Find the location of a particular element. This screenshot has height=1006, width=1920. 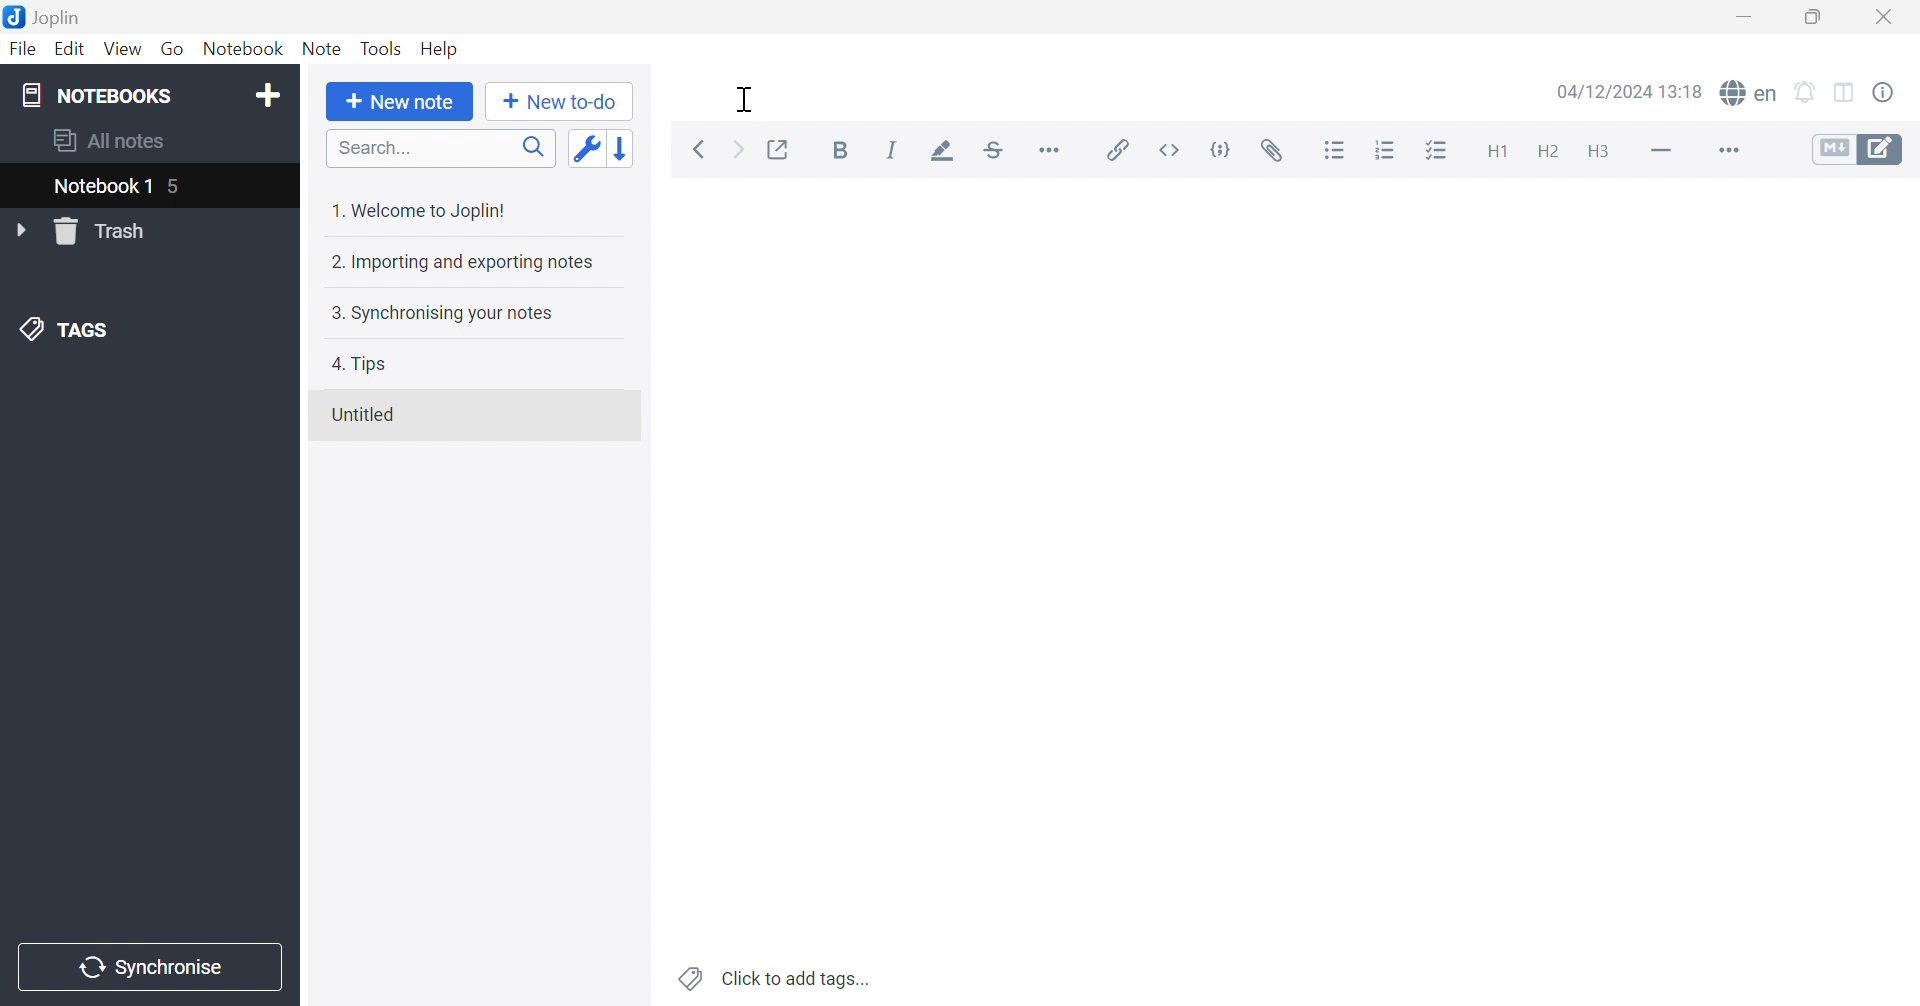

Search is located at coordinates (440, 147).